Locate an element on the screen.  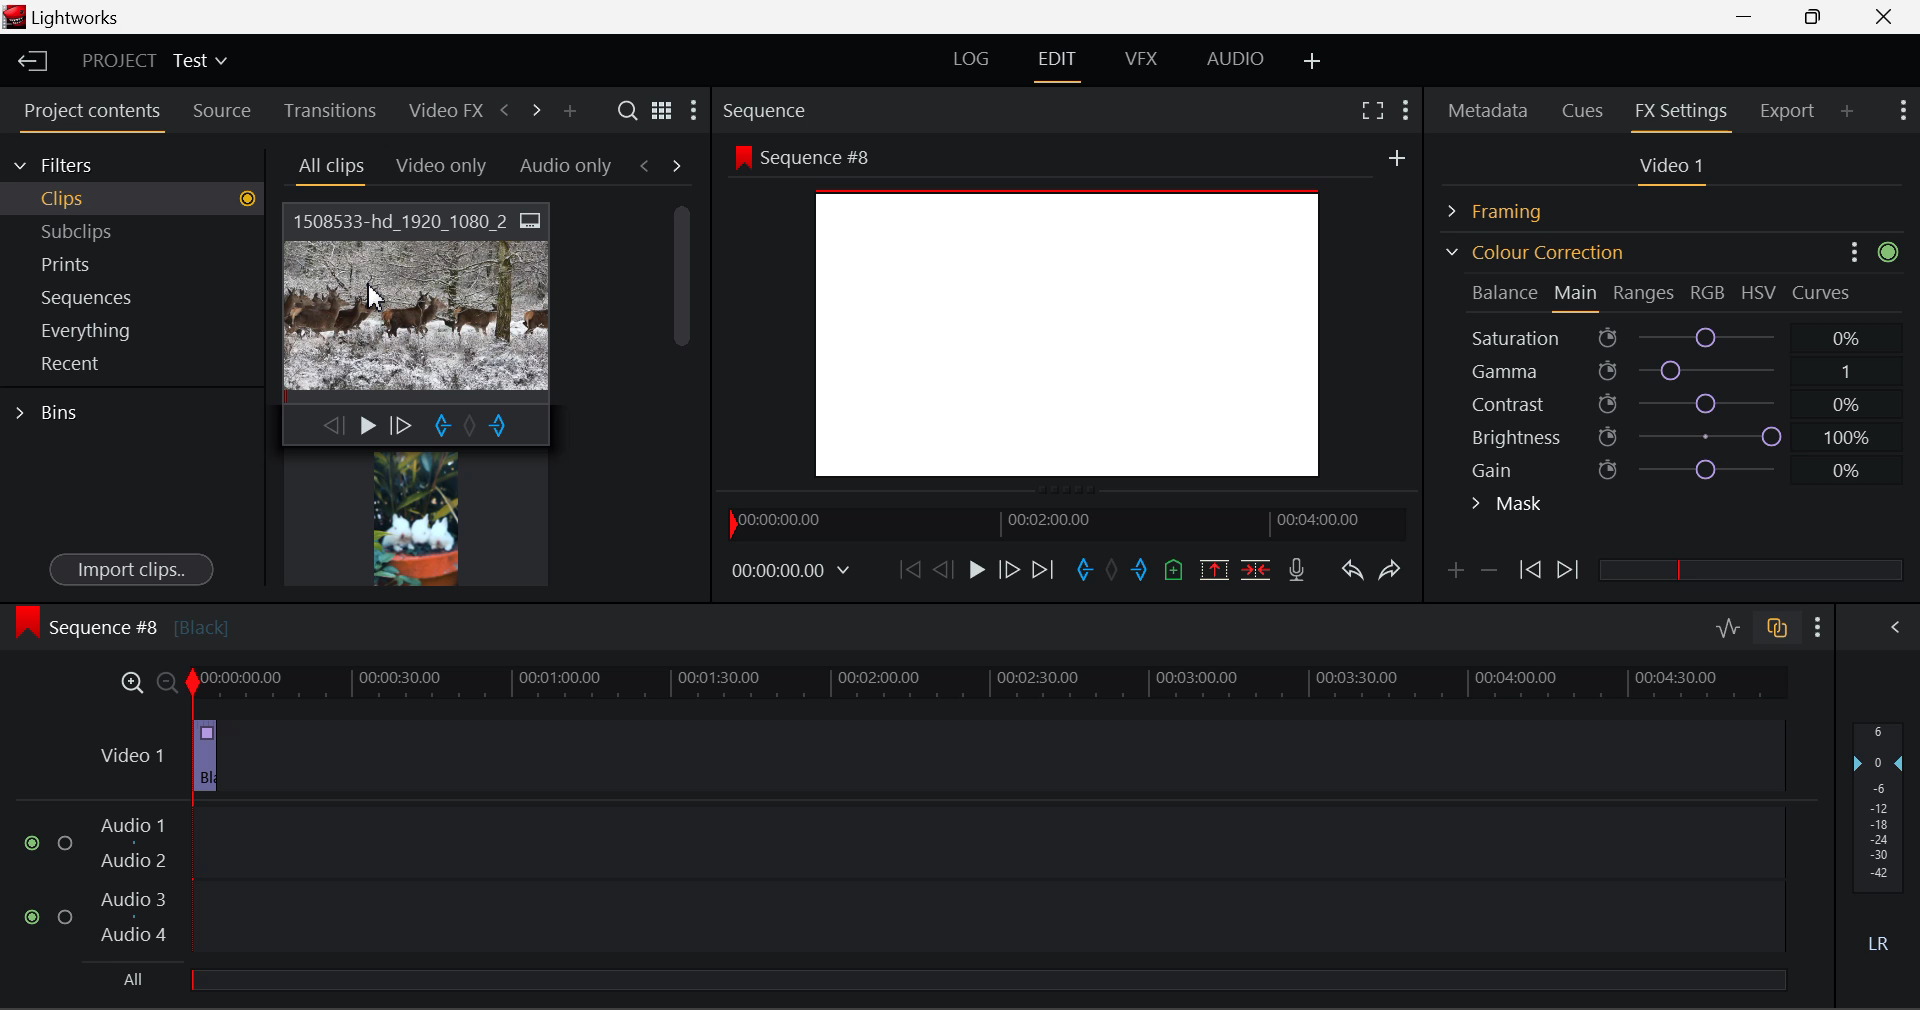
Balance Section is located at coordinates (1507, 292).